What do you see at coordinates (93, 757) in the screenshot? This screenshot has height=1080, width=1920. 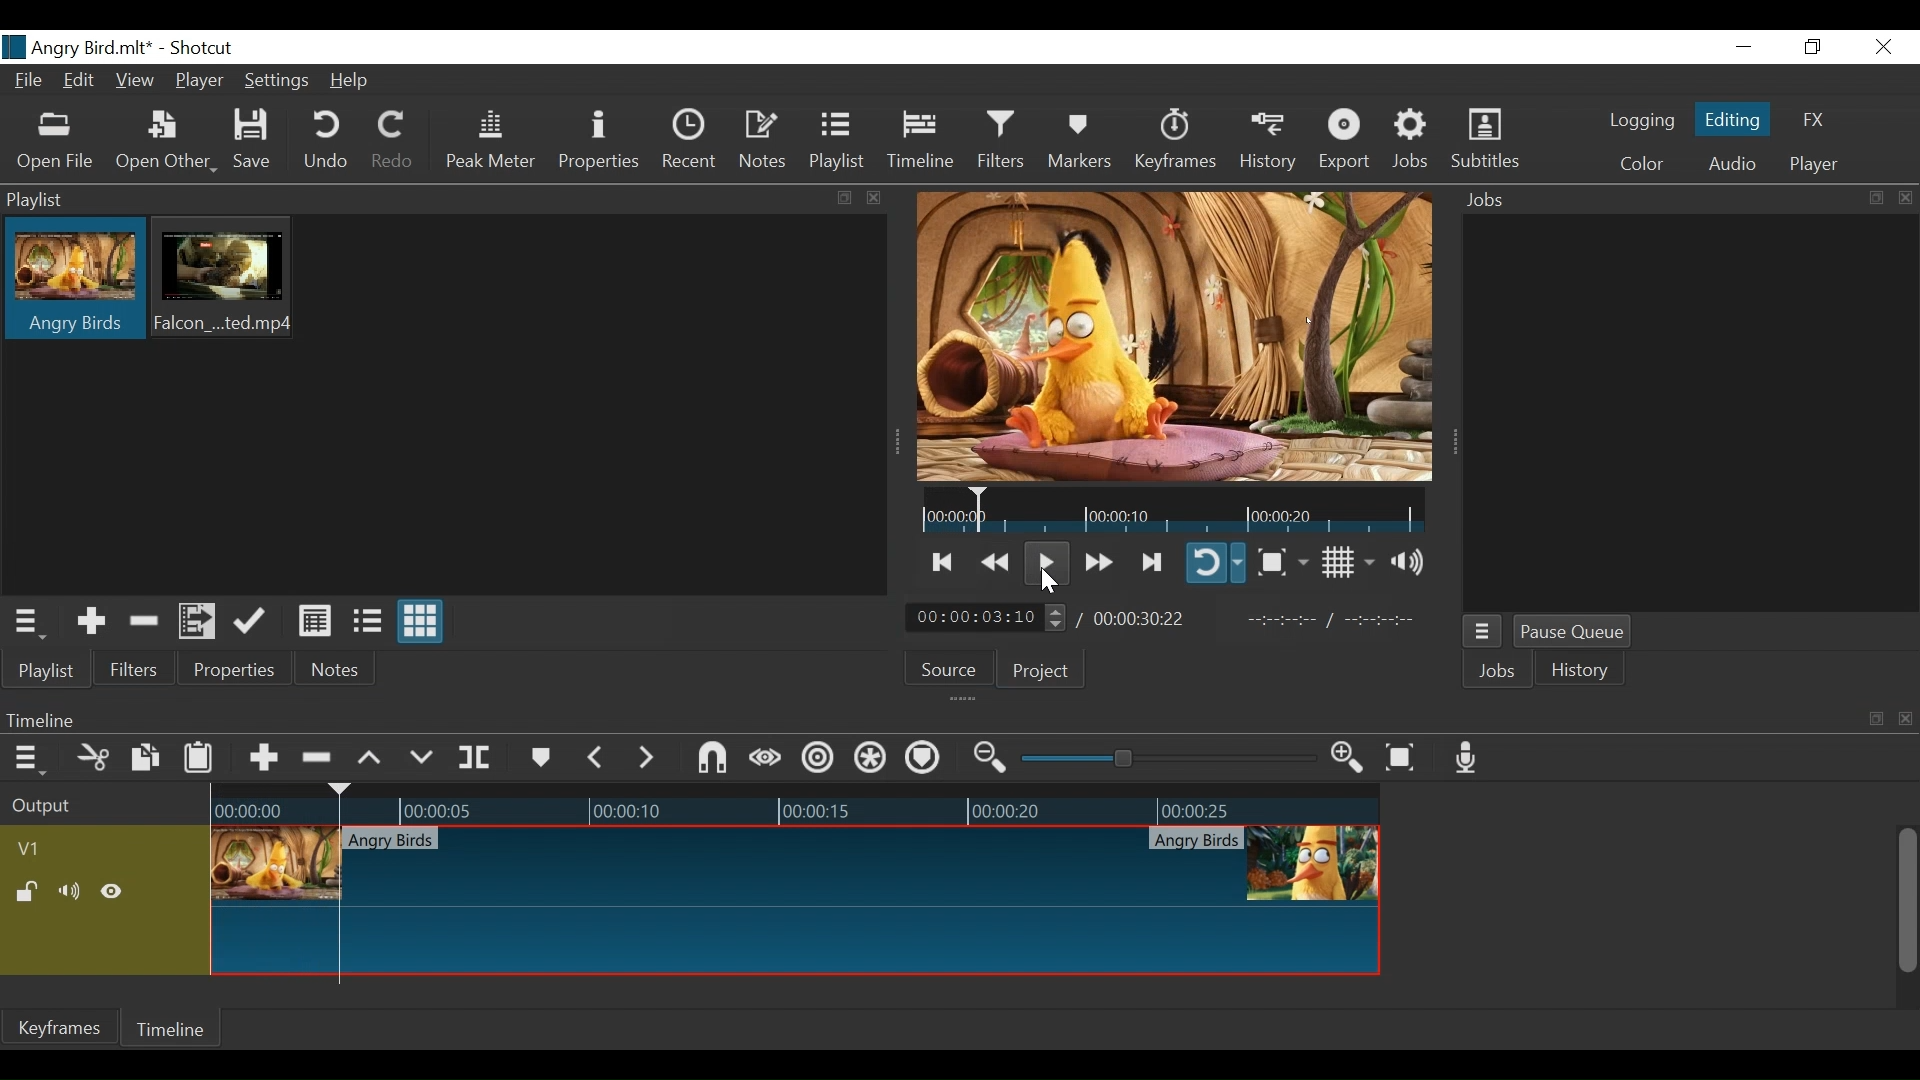 I see `Cut` at bounding box center [93, 757].